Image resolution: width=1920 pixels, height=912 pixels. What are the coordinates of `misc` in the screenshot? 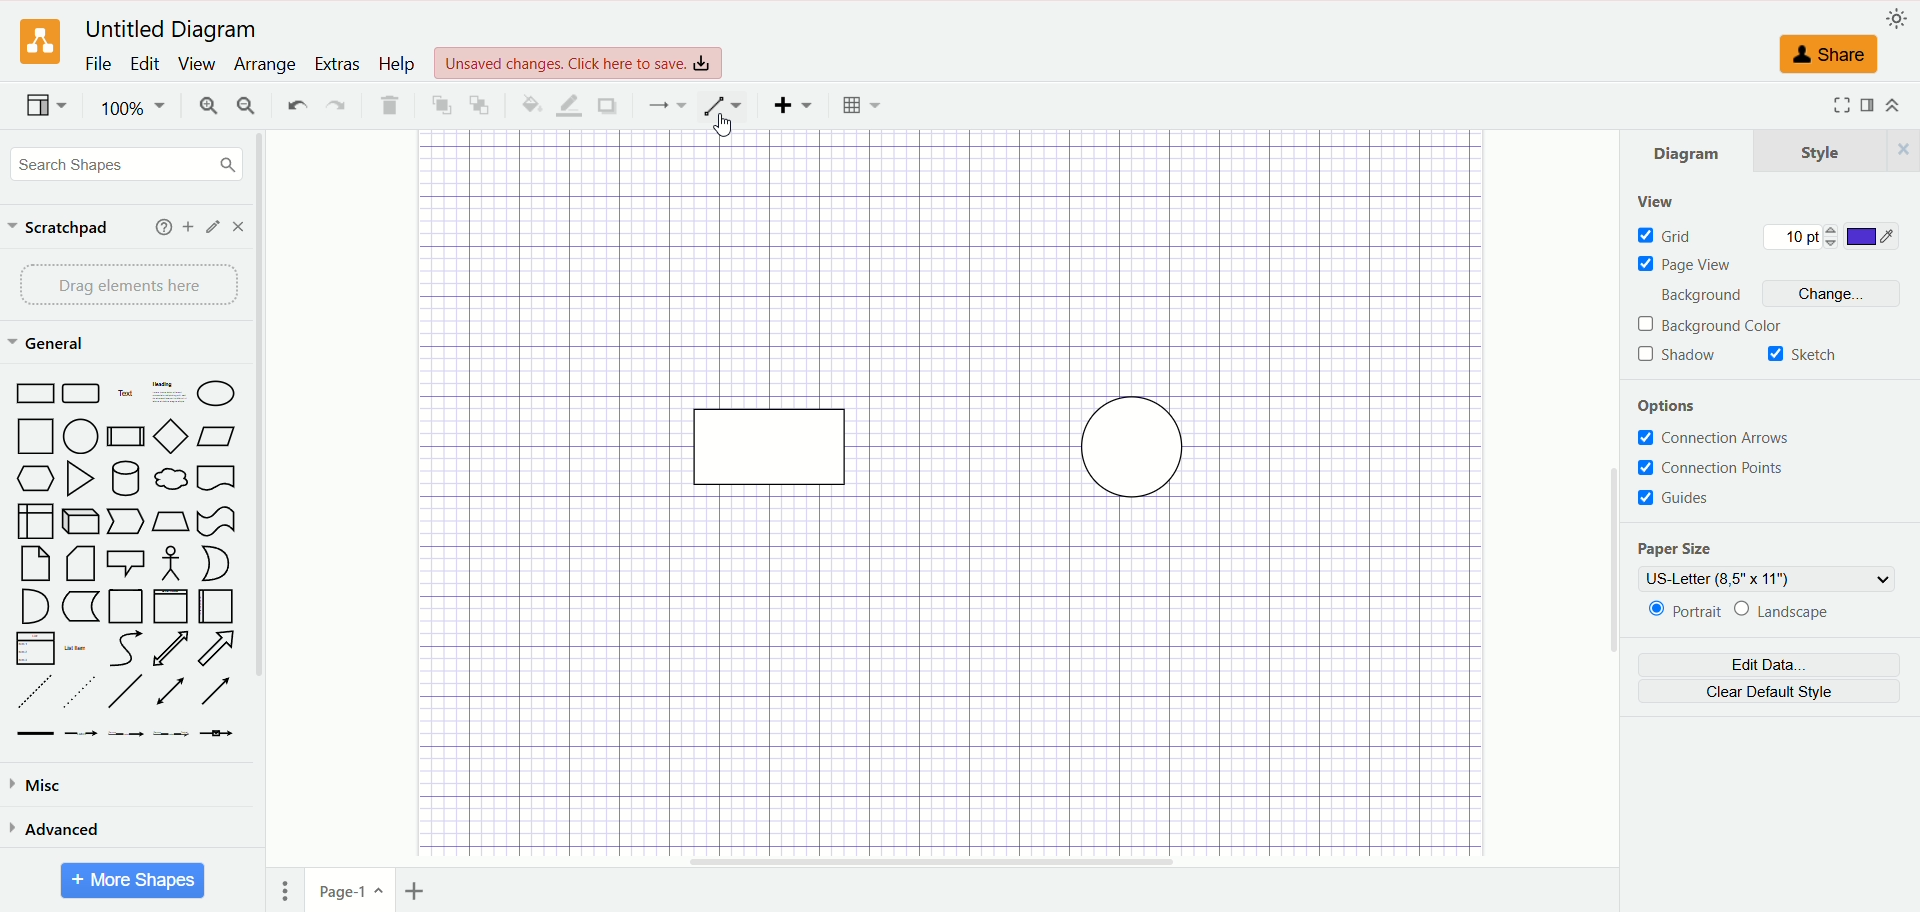 It's located at (46, 783).